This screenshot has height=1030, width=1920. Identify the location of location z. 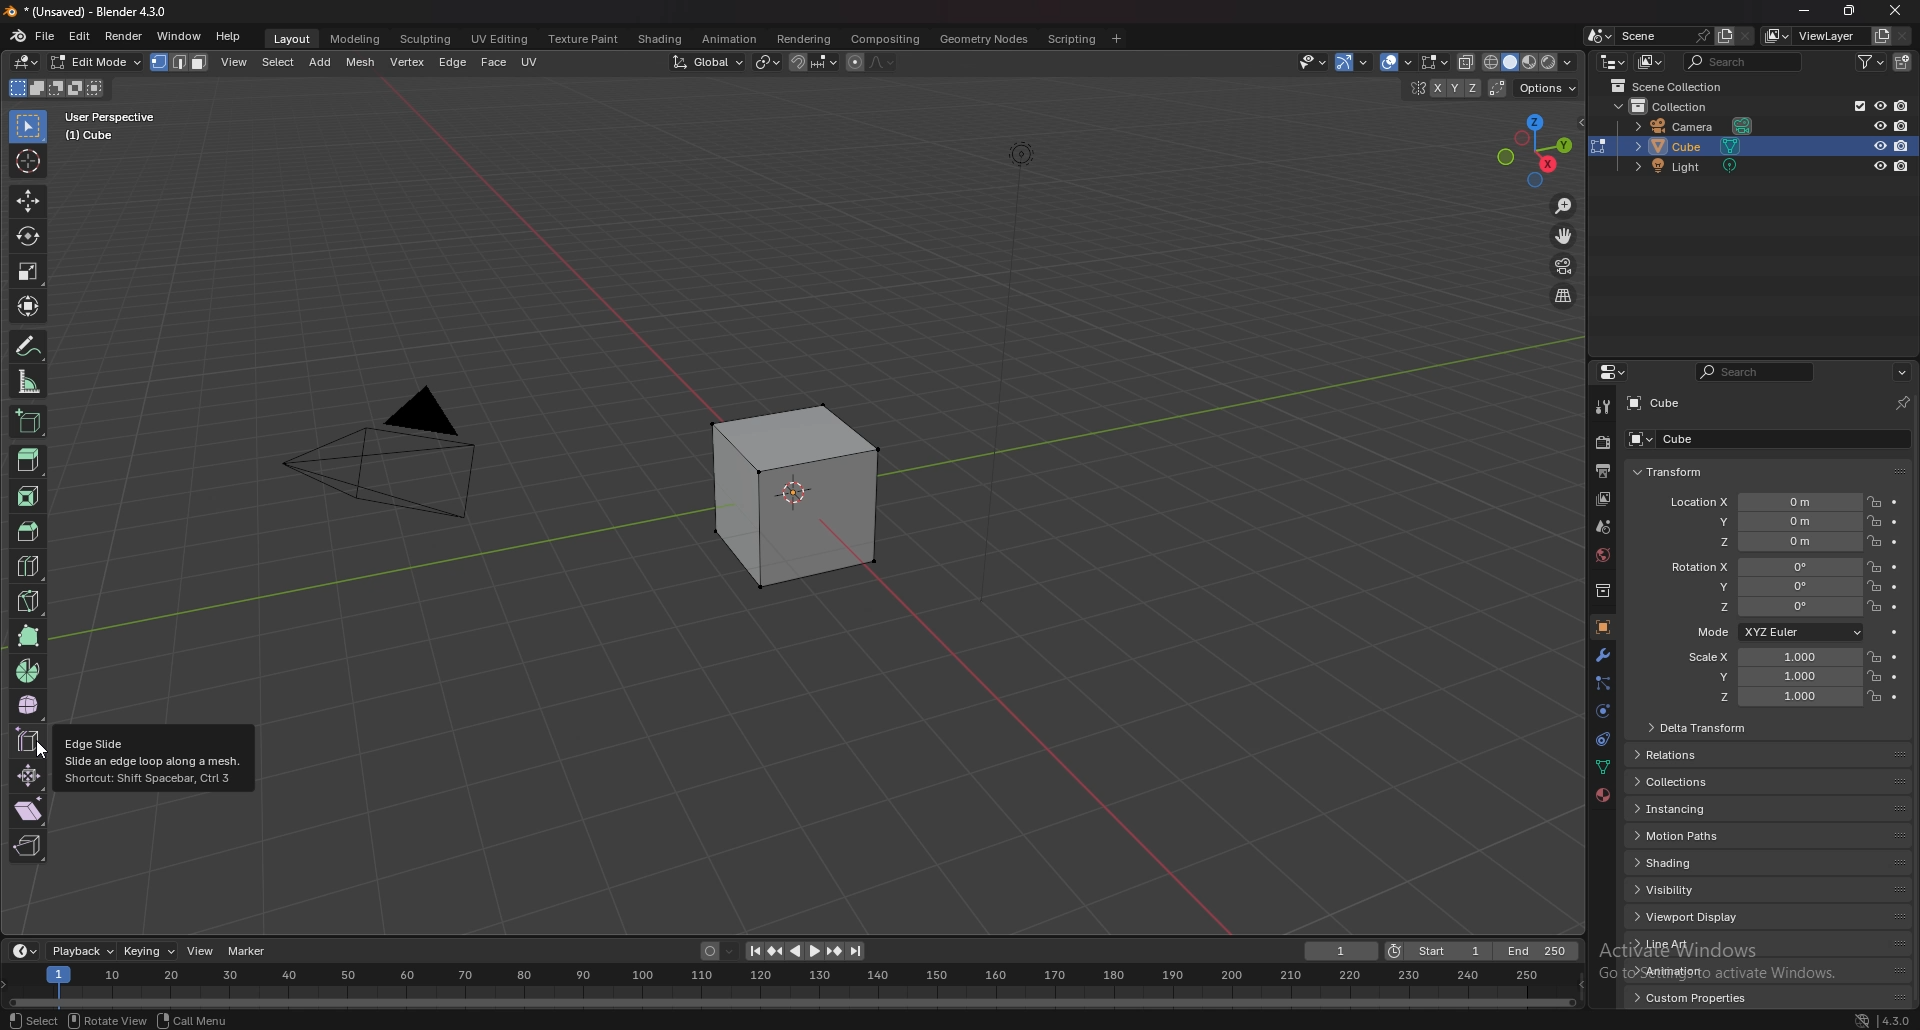
(1776, 542).